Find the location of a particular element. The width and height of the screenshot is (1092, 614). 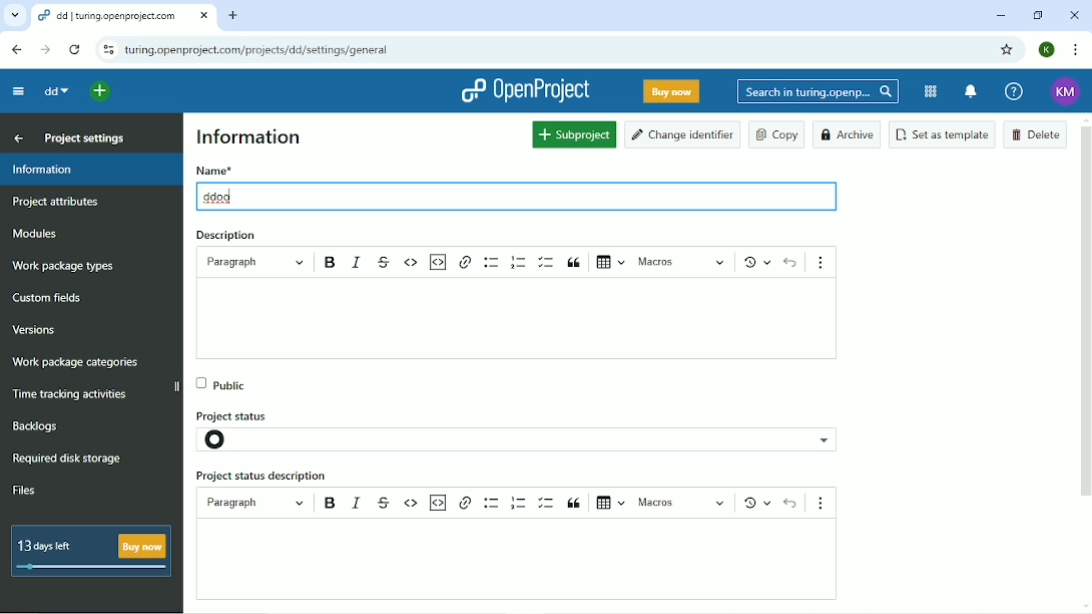

dd/turing.openproject.com is located at coordinates (122, 16).